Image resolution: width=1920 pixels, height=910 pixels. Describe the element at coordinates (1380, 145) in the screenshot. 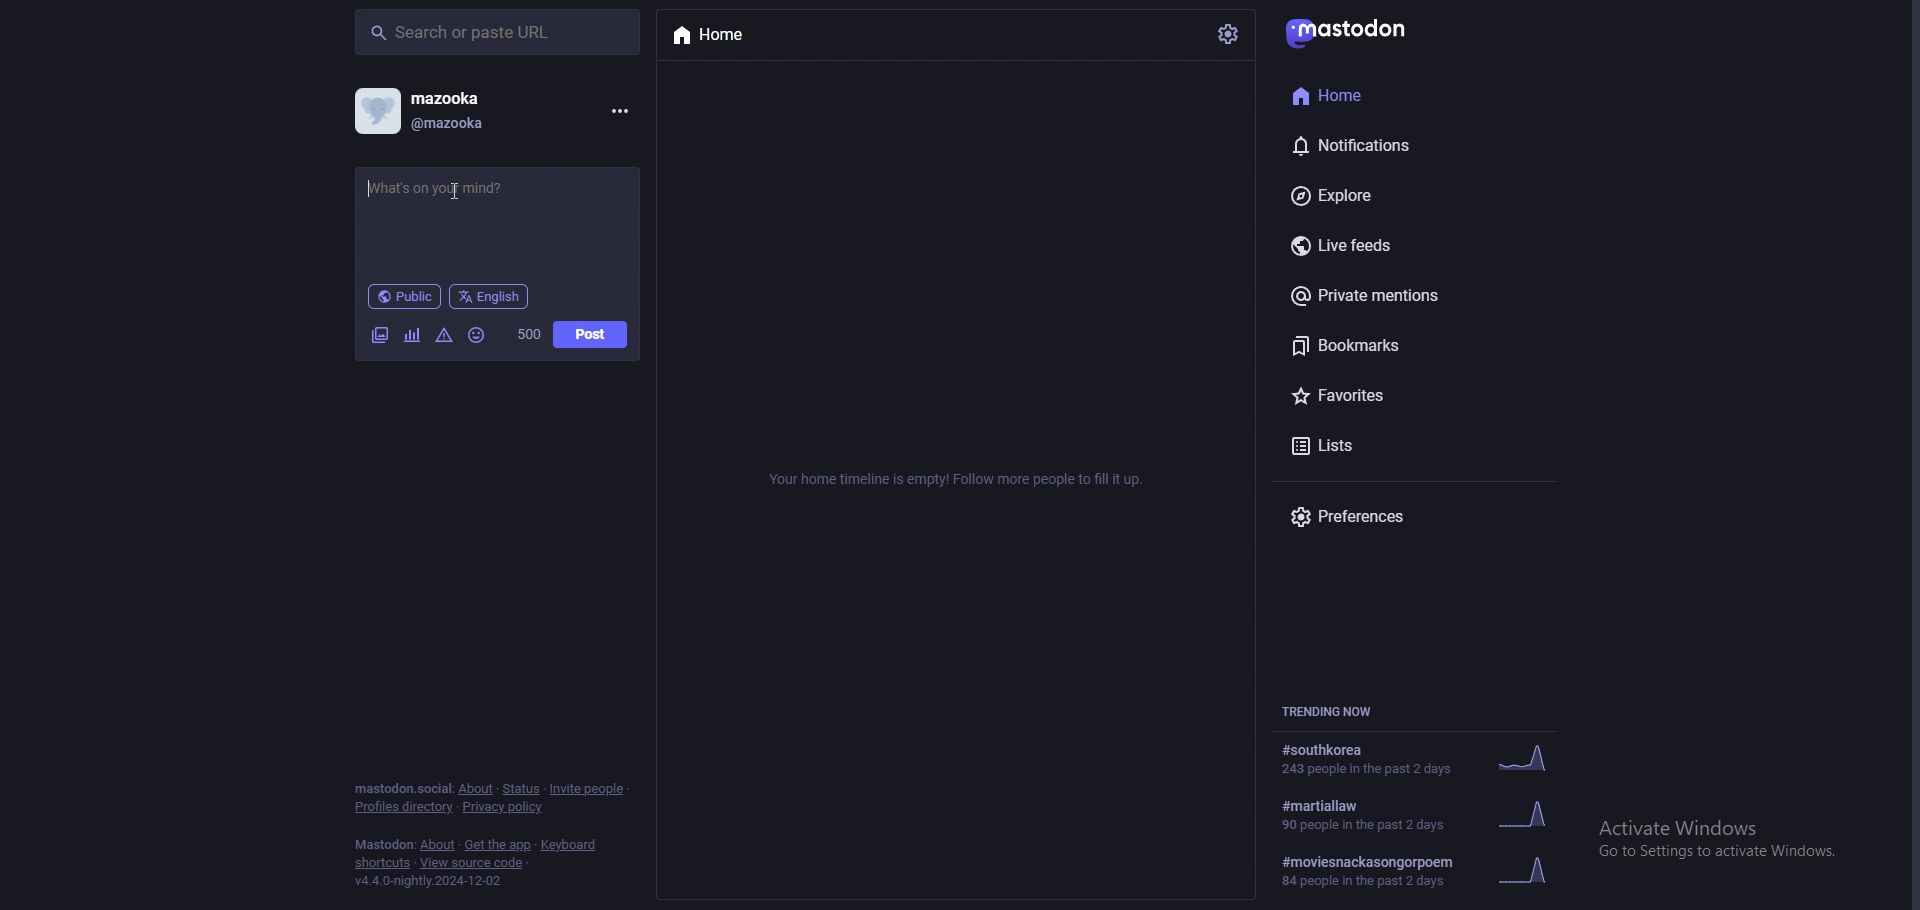

I see `notifications` at that location.